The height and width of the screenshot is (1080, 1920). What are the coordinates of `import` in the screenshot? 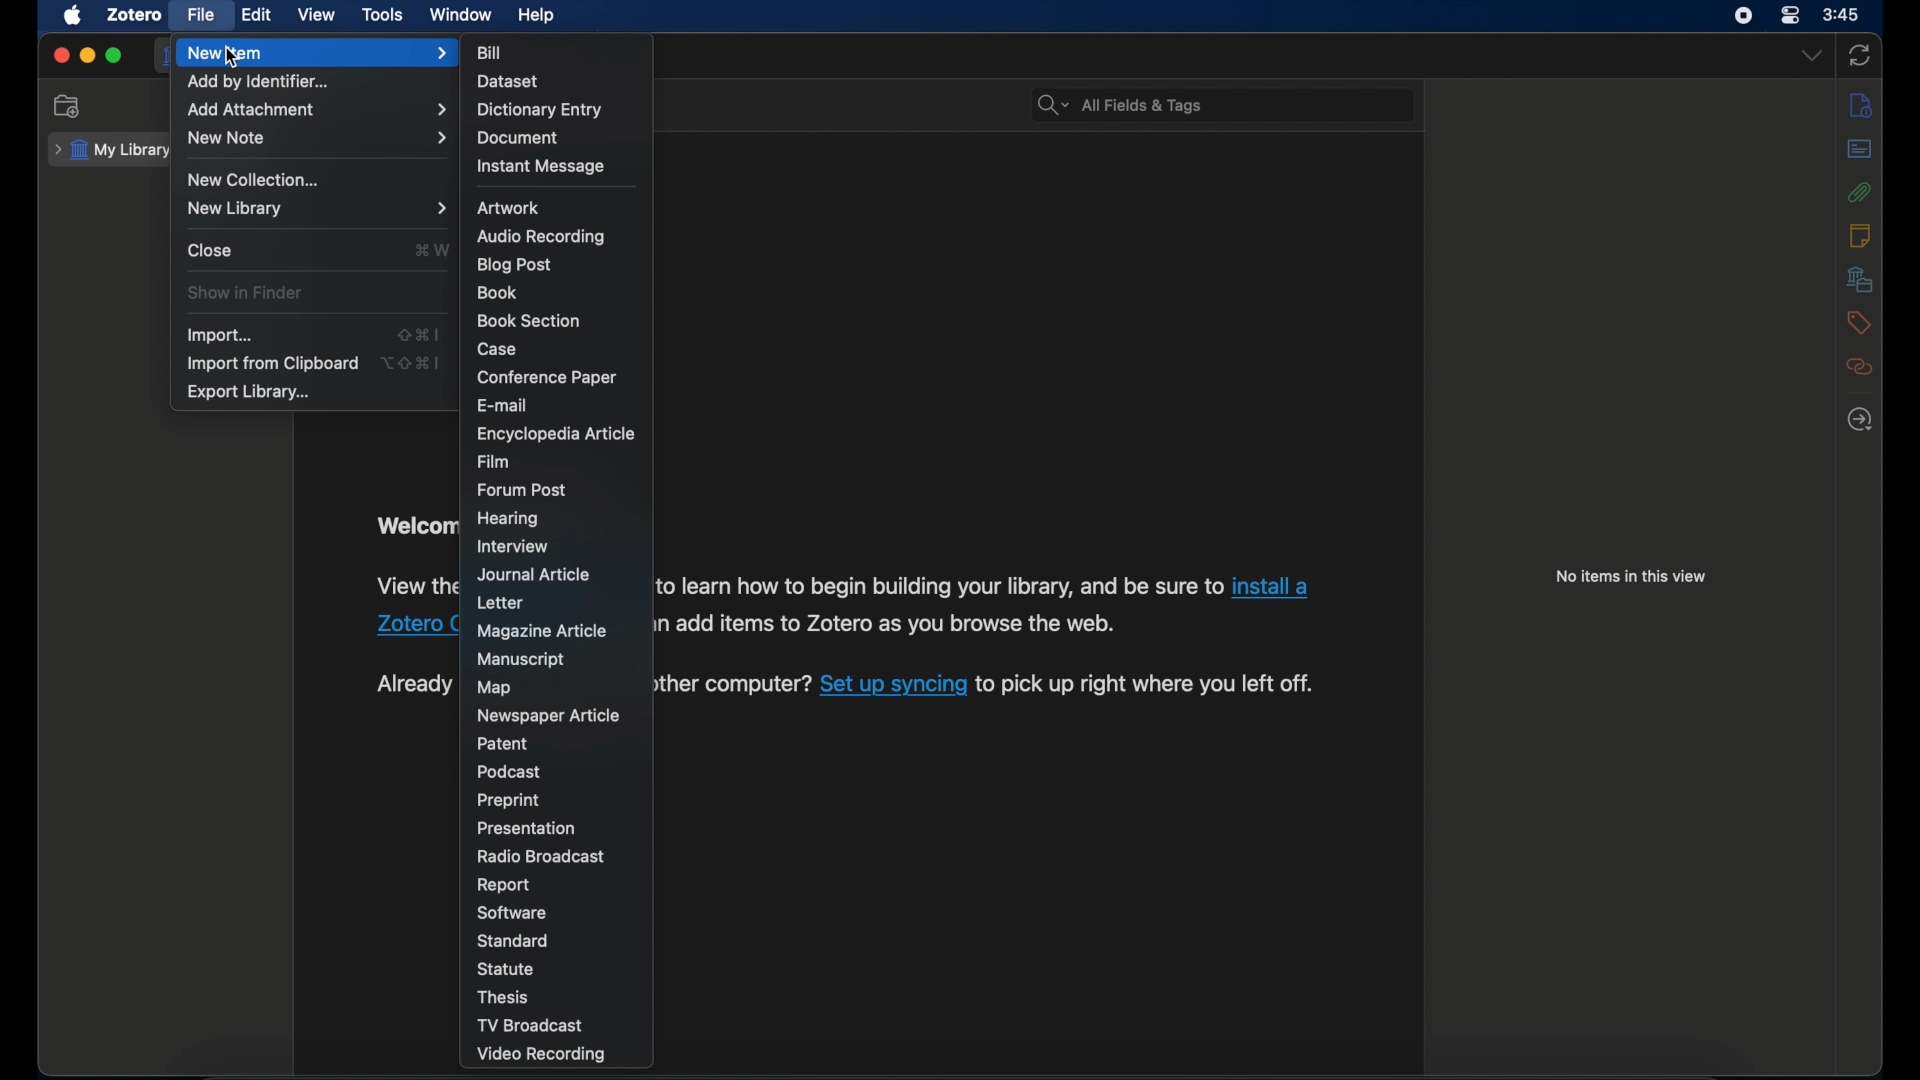 It's located at (221, 335).